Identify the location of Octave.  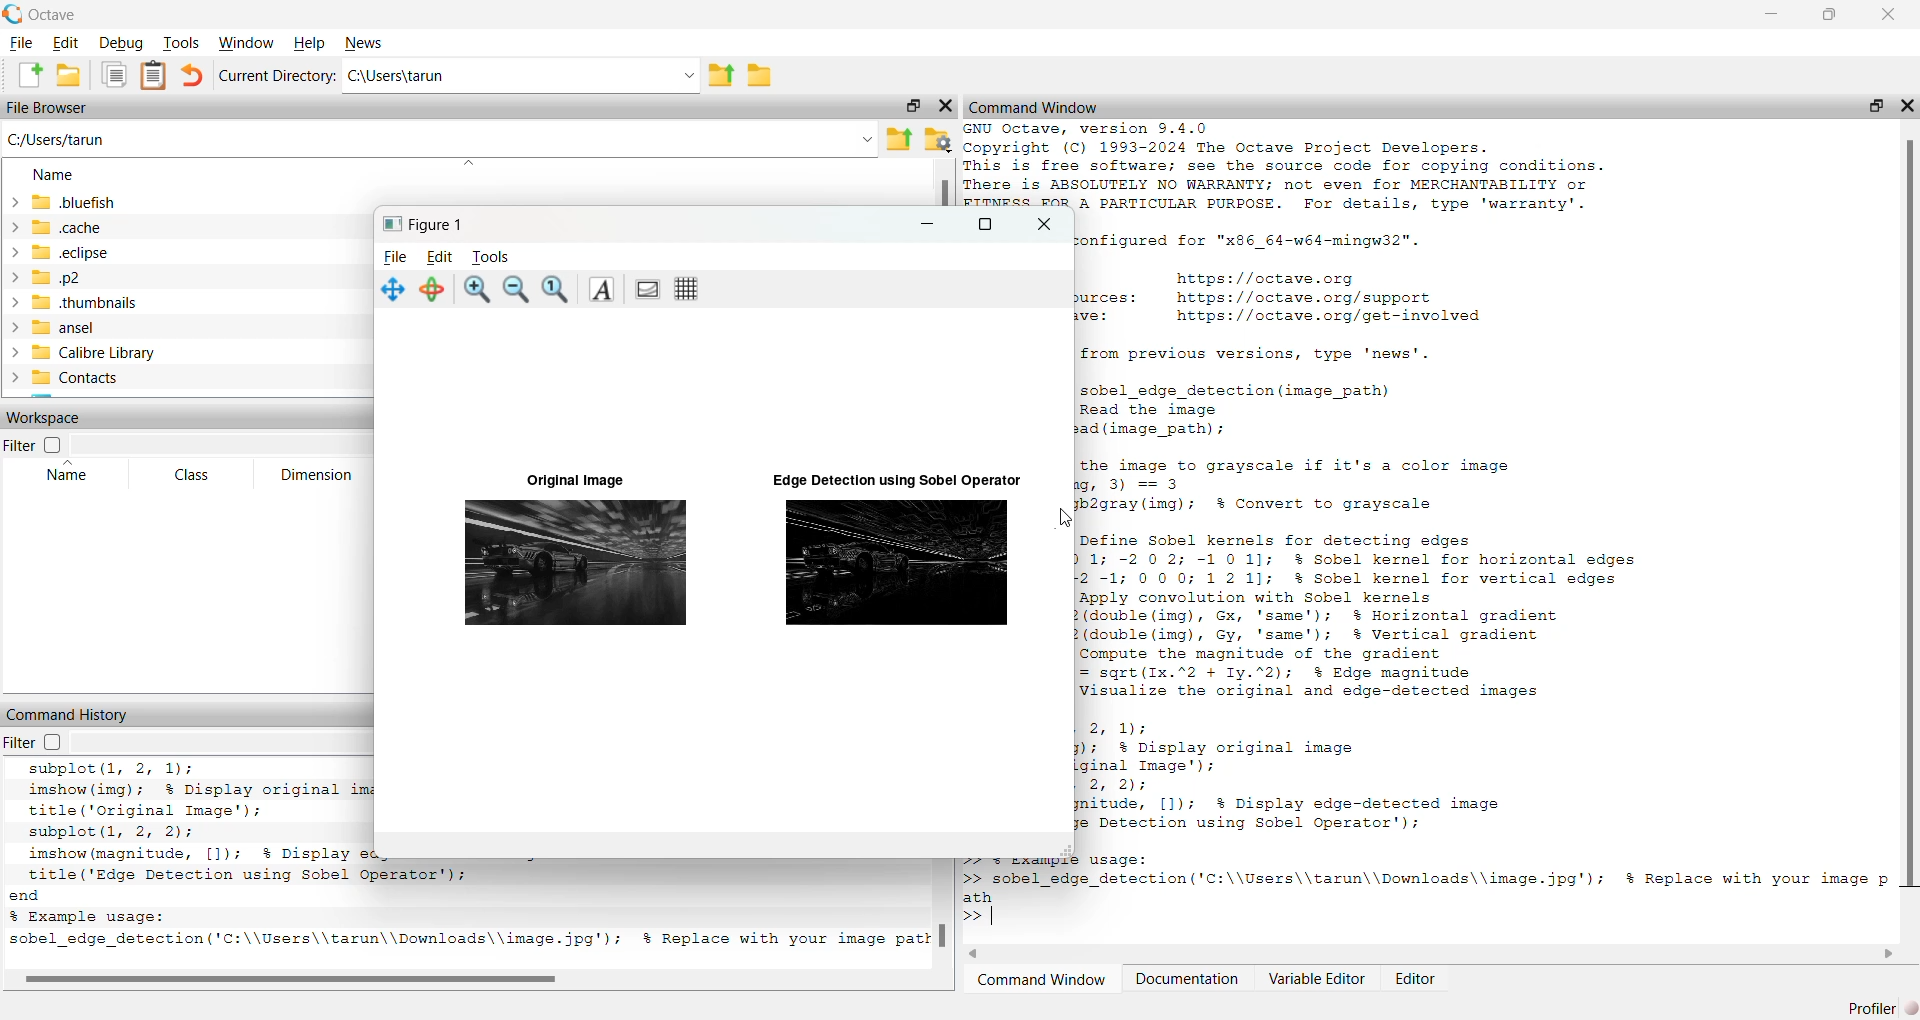
(62, 14).